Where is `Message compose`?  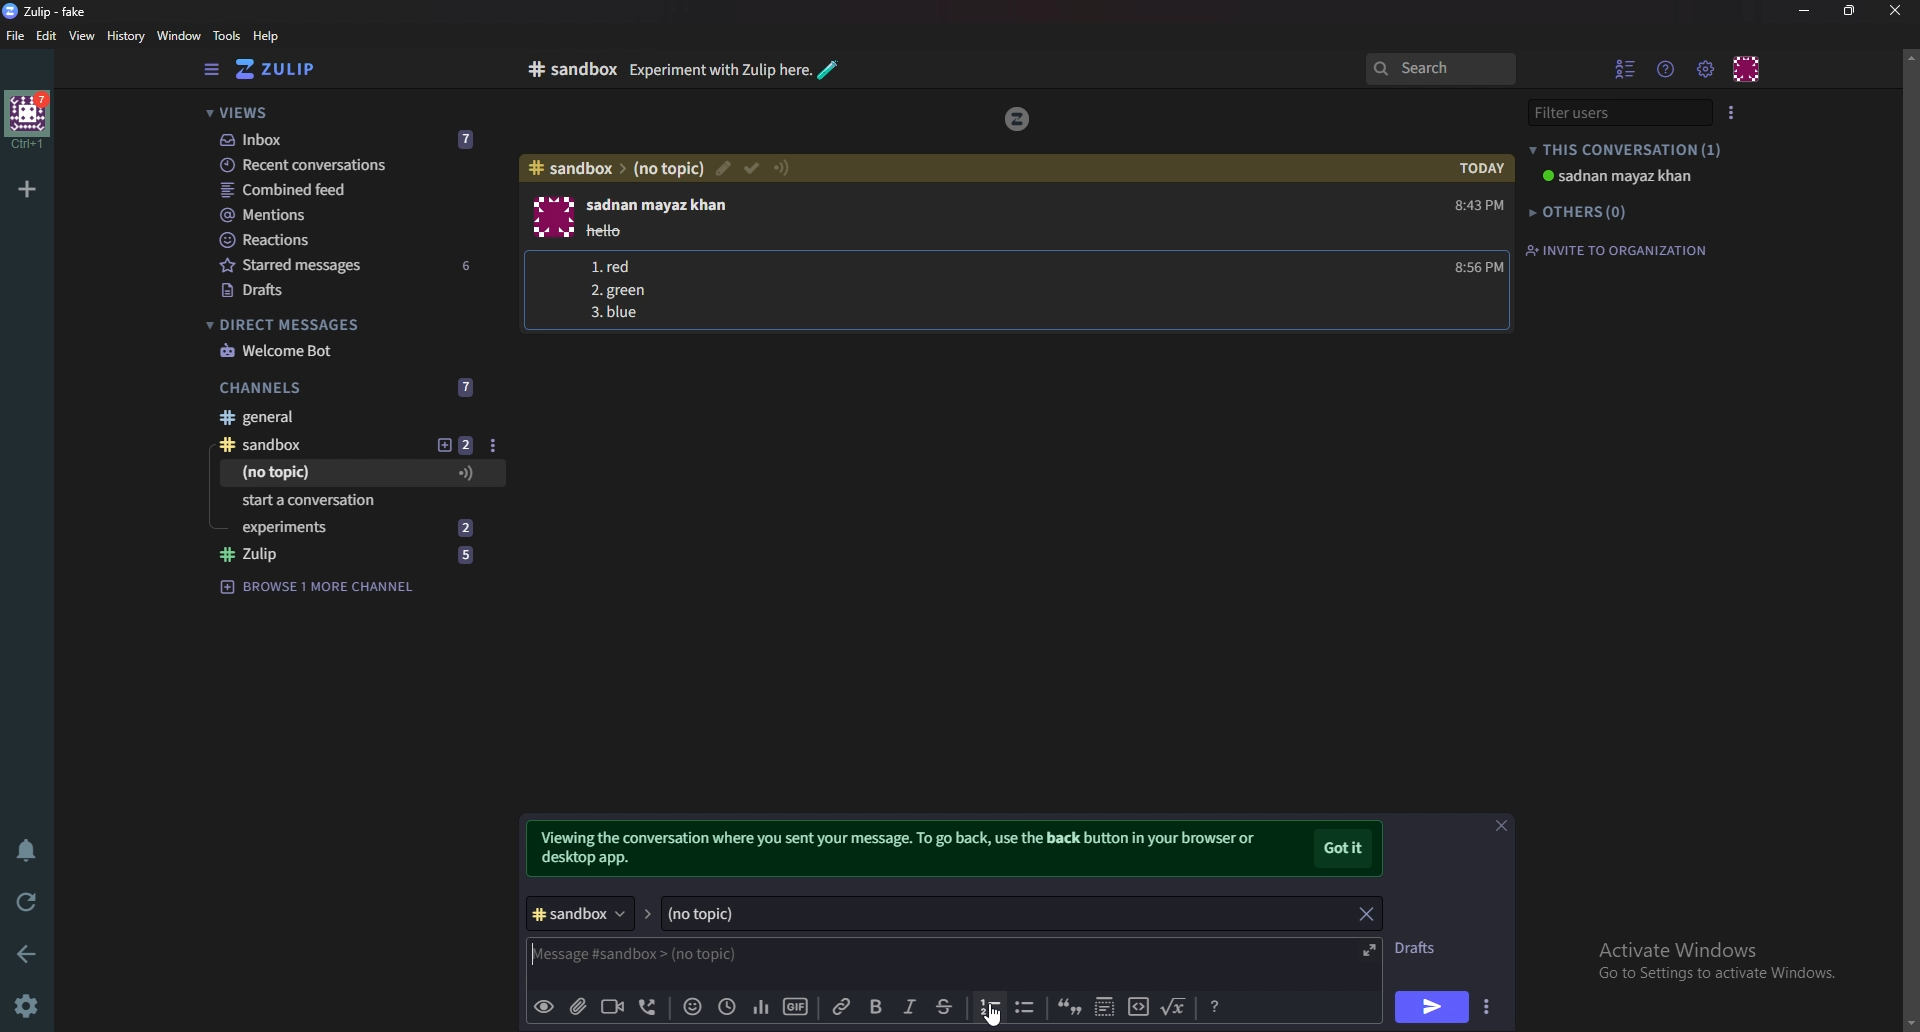
Message compose is located at coordinates (676, 955).